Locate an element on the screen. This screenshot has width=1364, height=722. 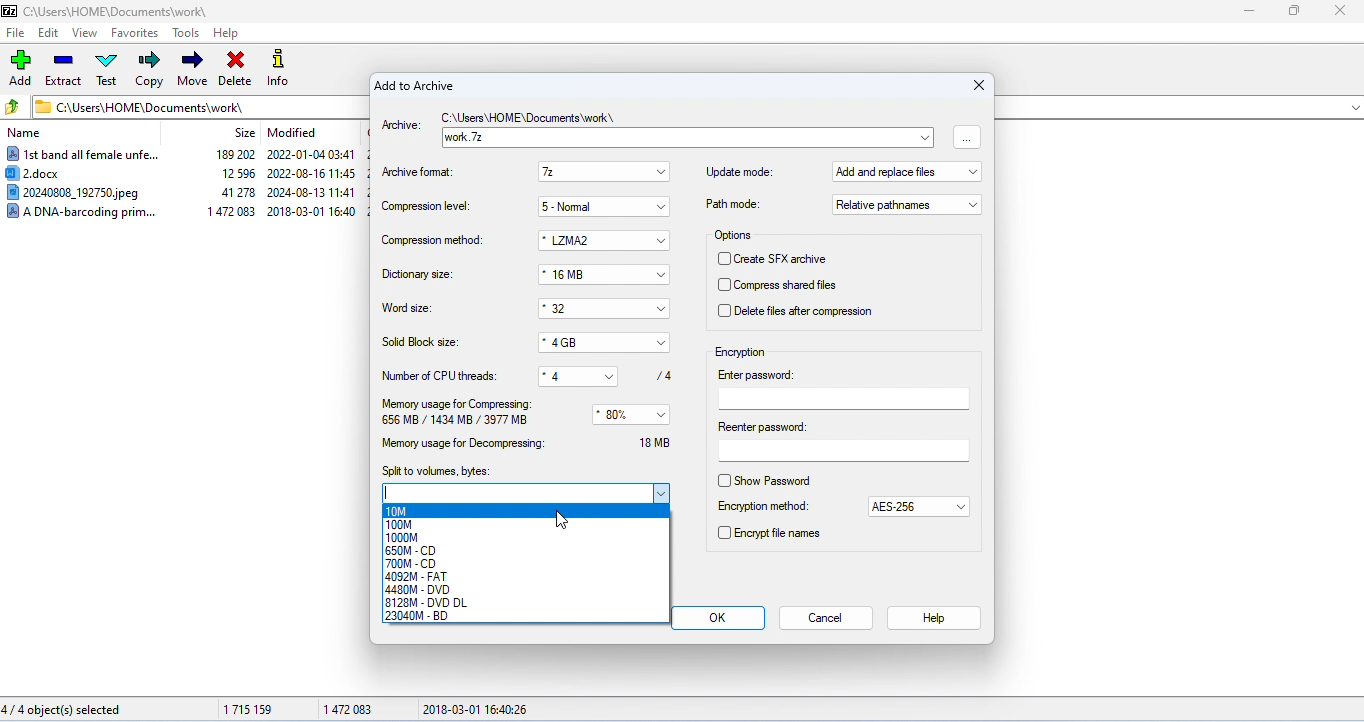
add is located at coordinates (22, 67).